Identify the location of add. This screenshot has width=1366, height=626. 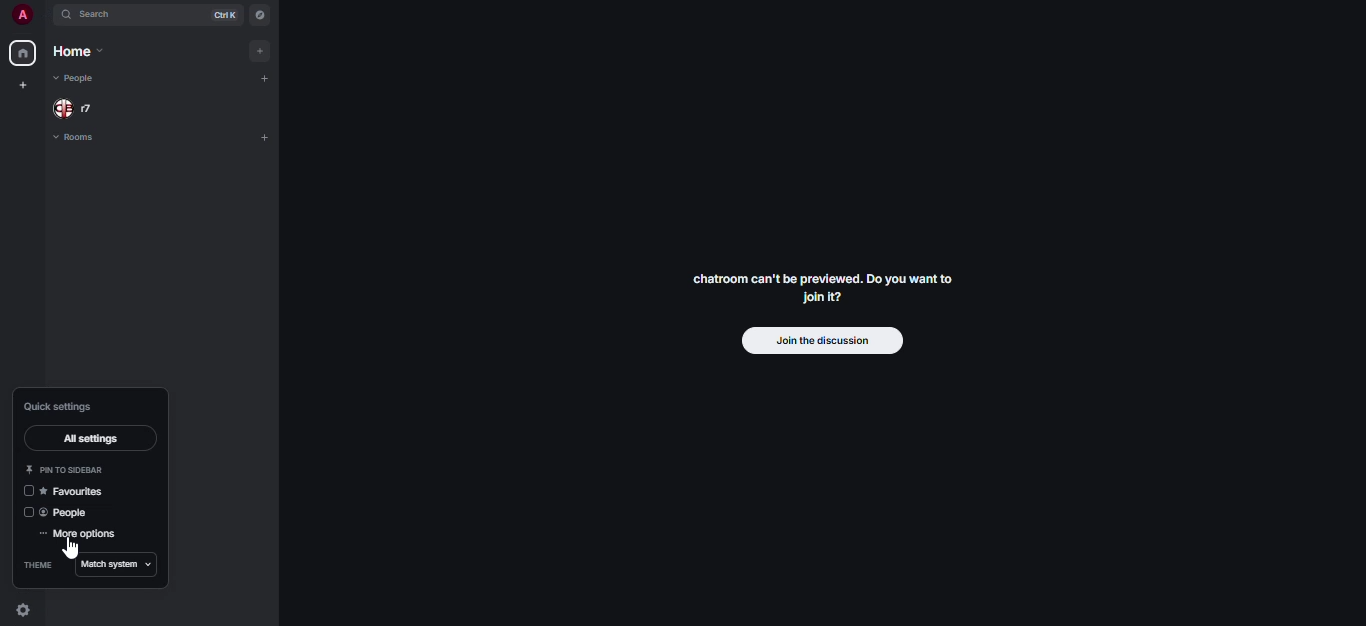
(265, 78).